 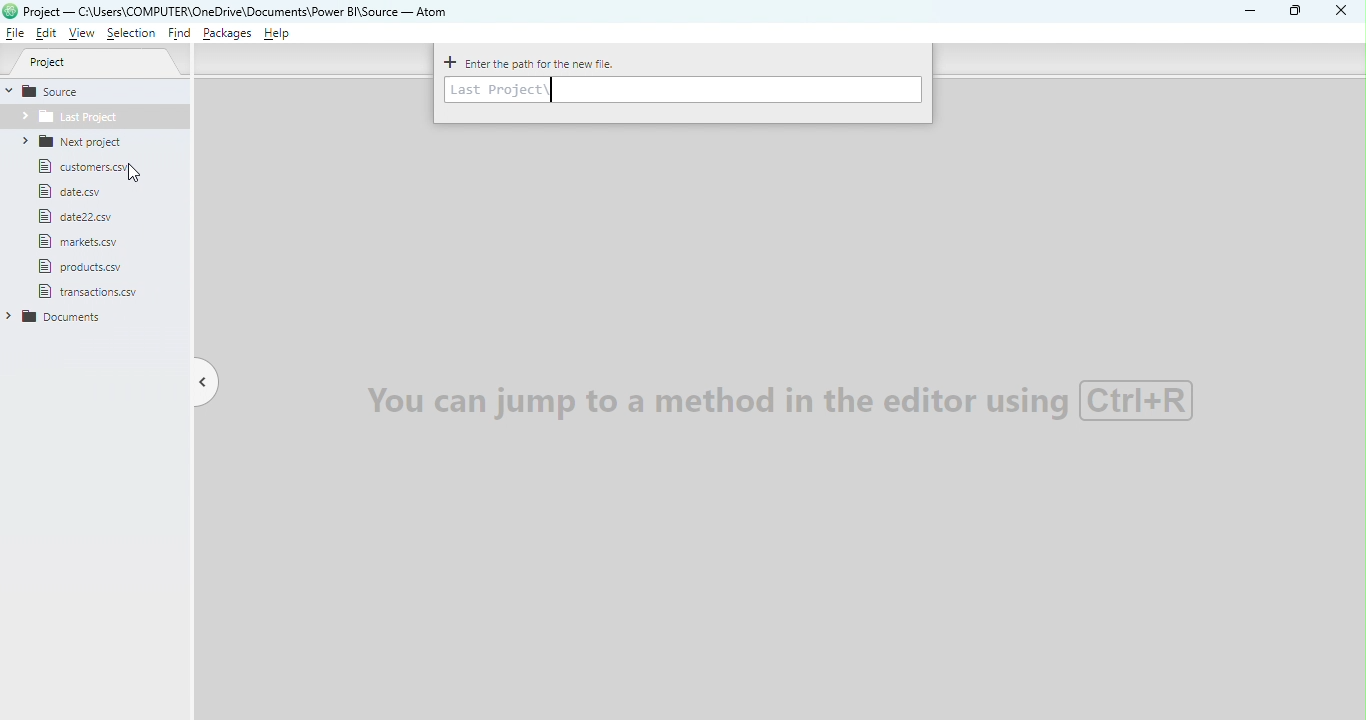 What do you see at coordinates (78, 217) in the screenshot?
I see `file` at bounding box center [78, 217].